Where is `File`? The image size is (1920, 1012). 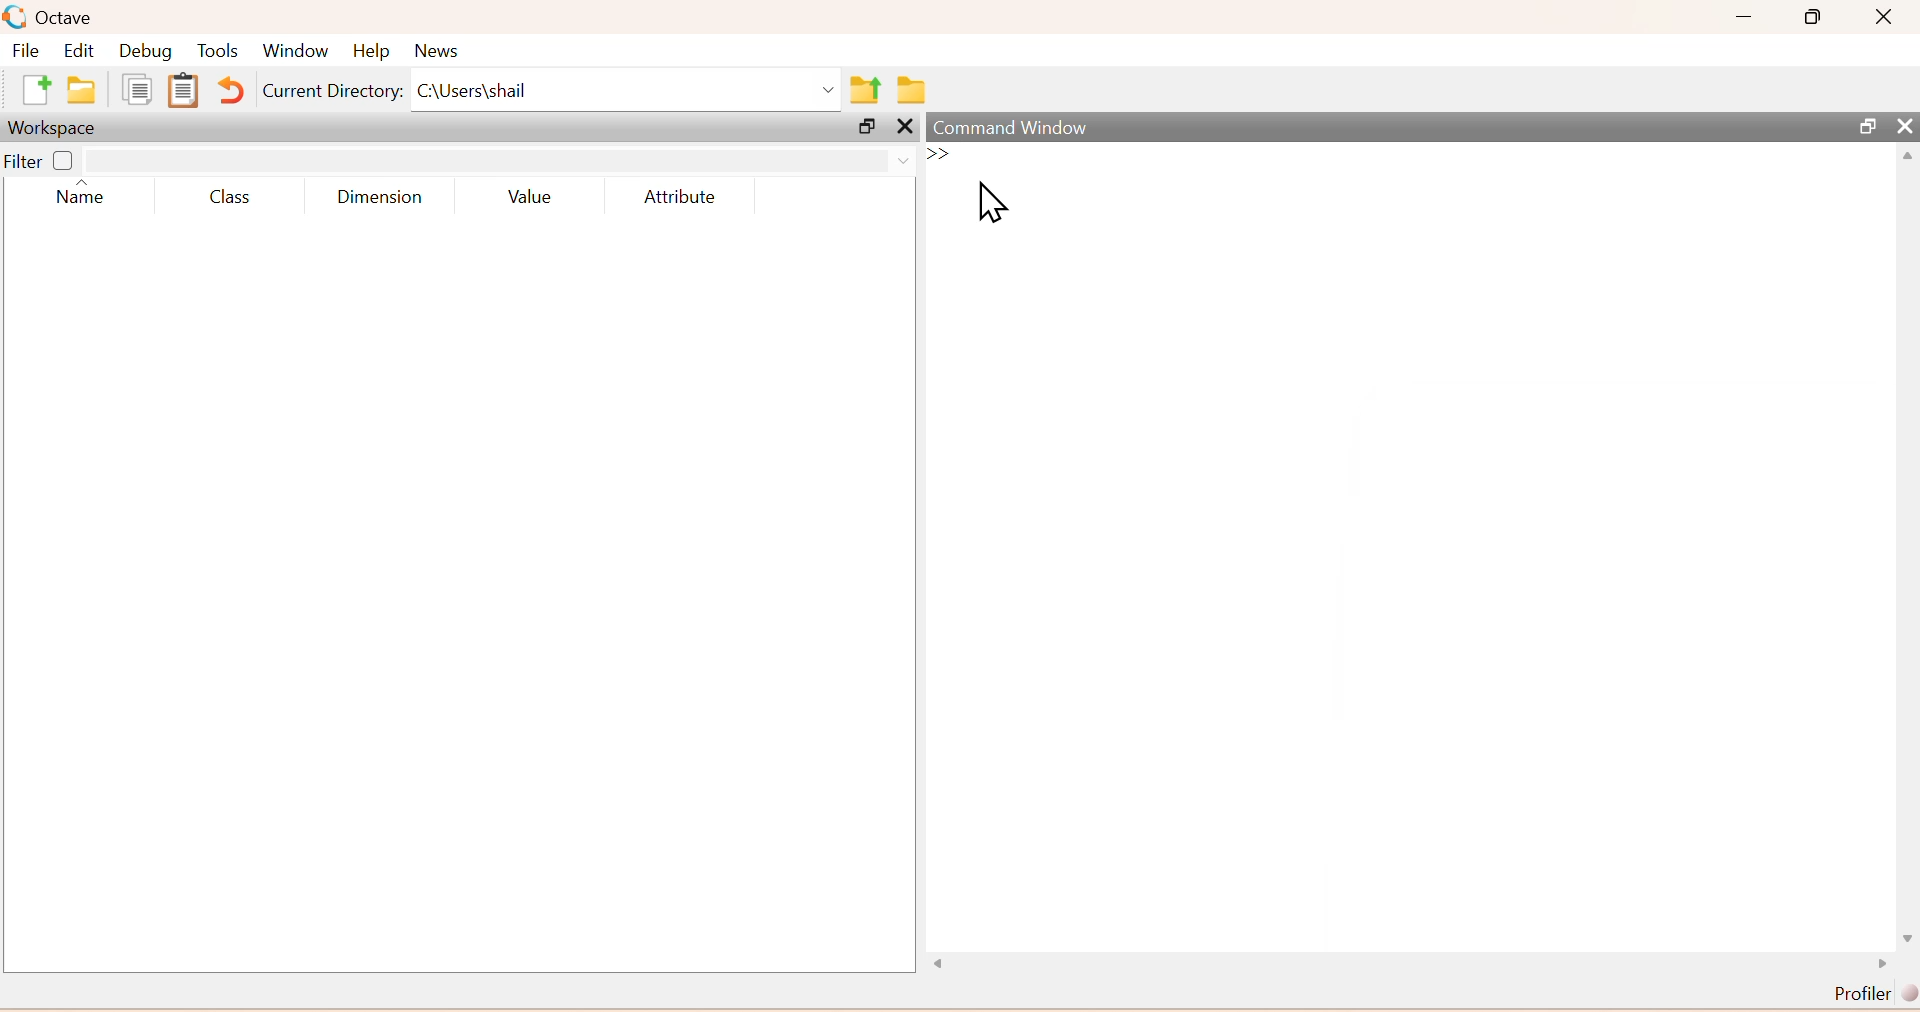 File is located at coordinates (29, 51).